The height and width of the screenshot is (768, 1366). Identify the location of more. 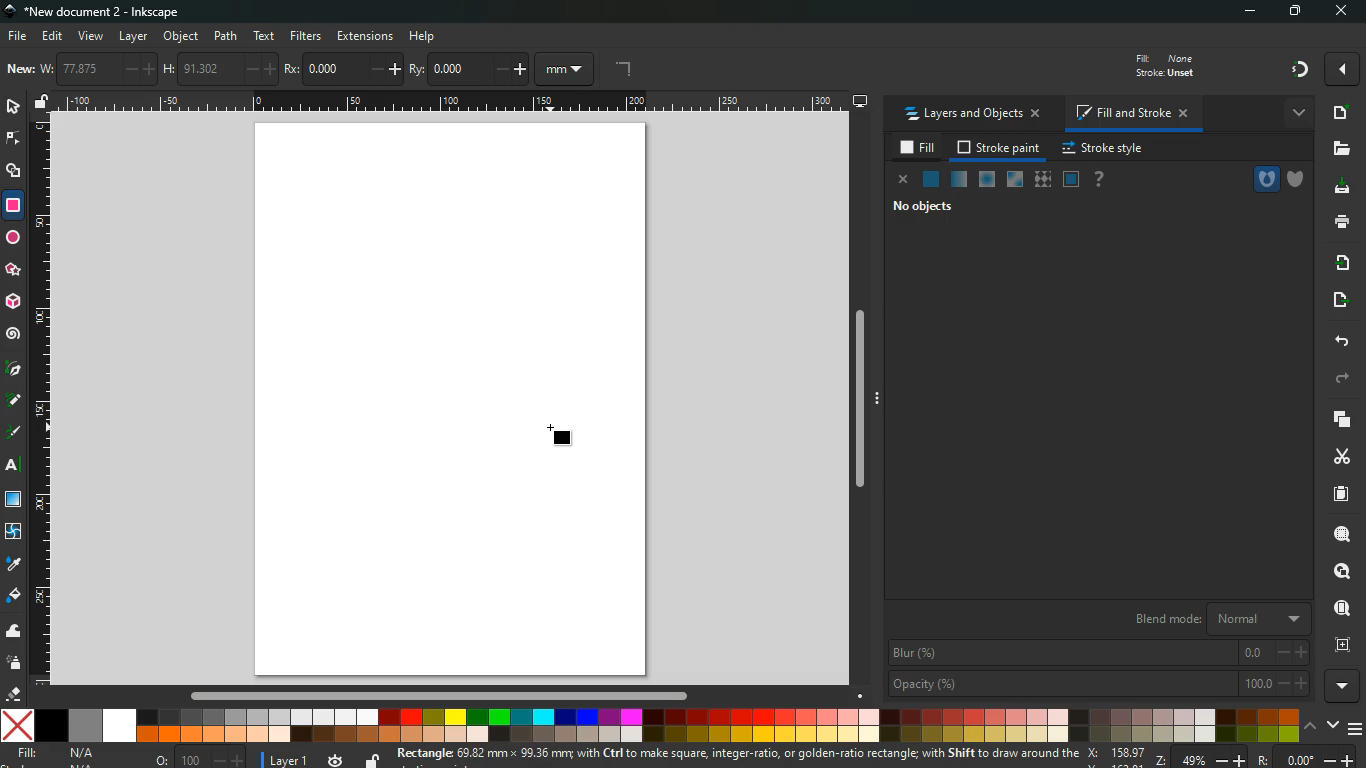
(1295, 114).